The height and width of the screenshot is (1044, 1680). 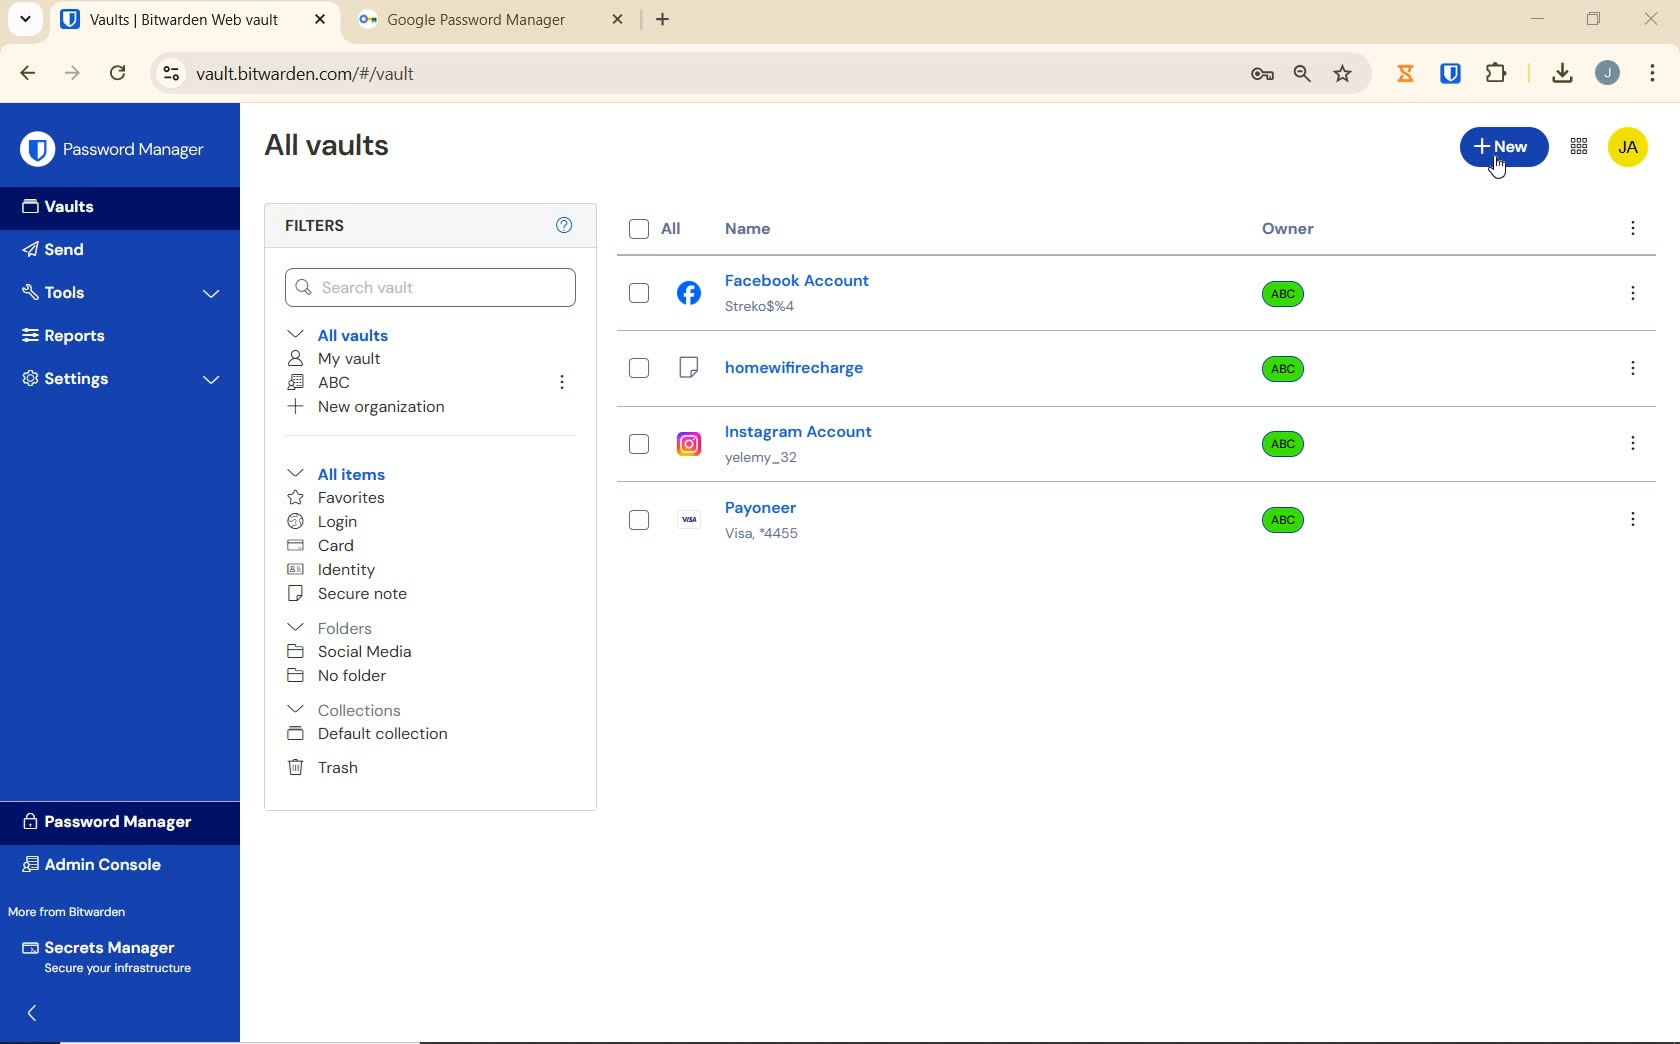 I want to click on check box, so click(x=642, y=374).